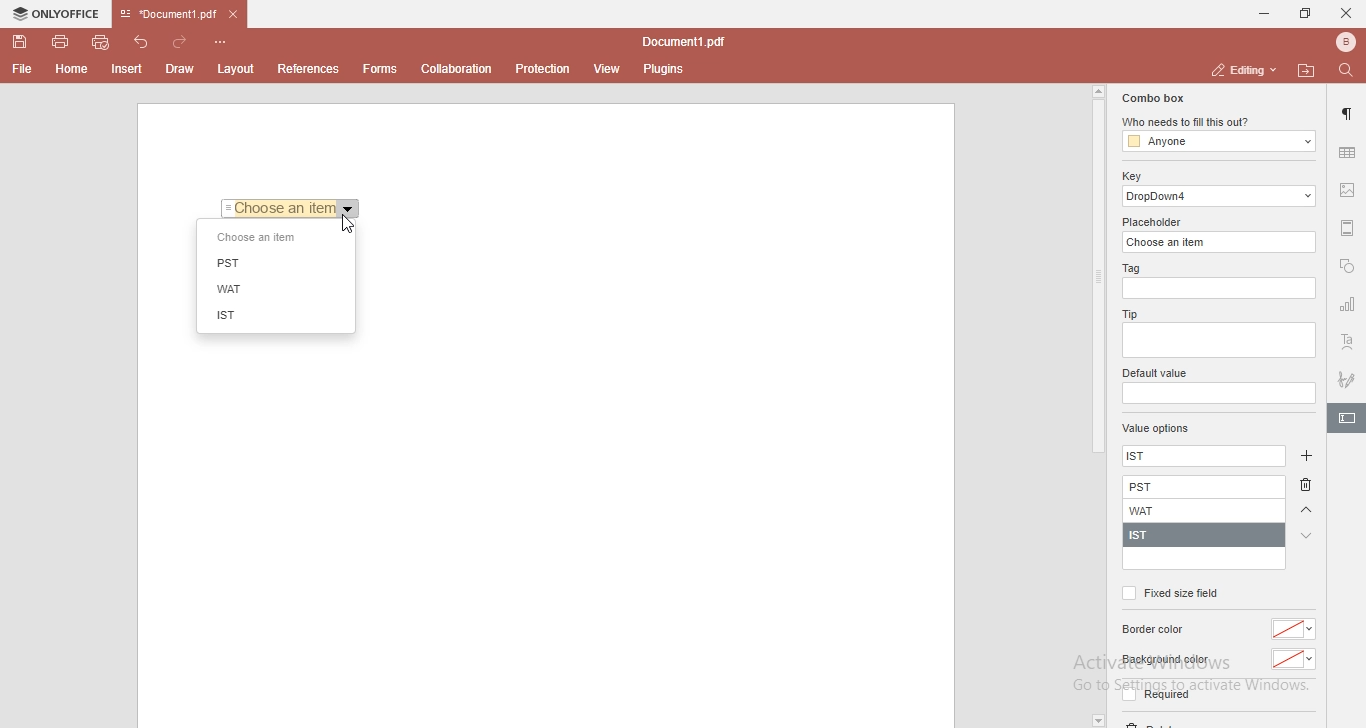 The height and width of the screenshot is (728, 1366). Describe the element at coordinates (1156, 430) in the screenshot. I see `value options` at that location.